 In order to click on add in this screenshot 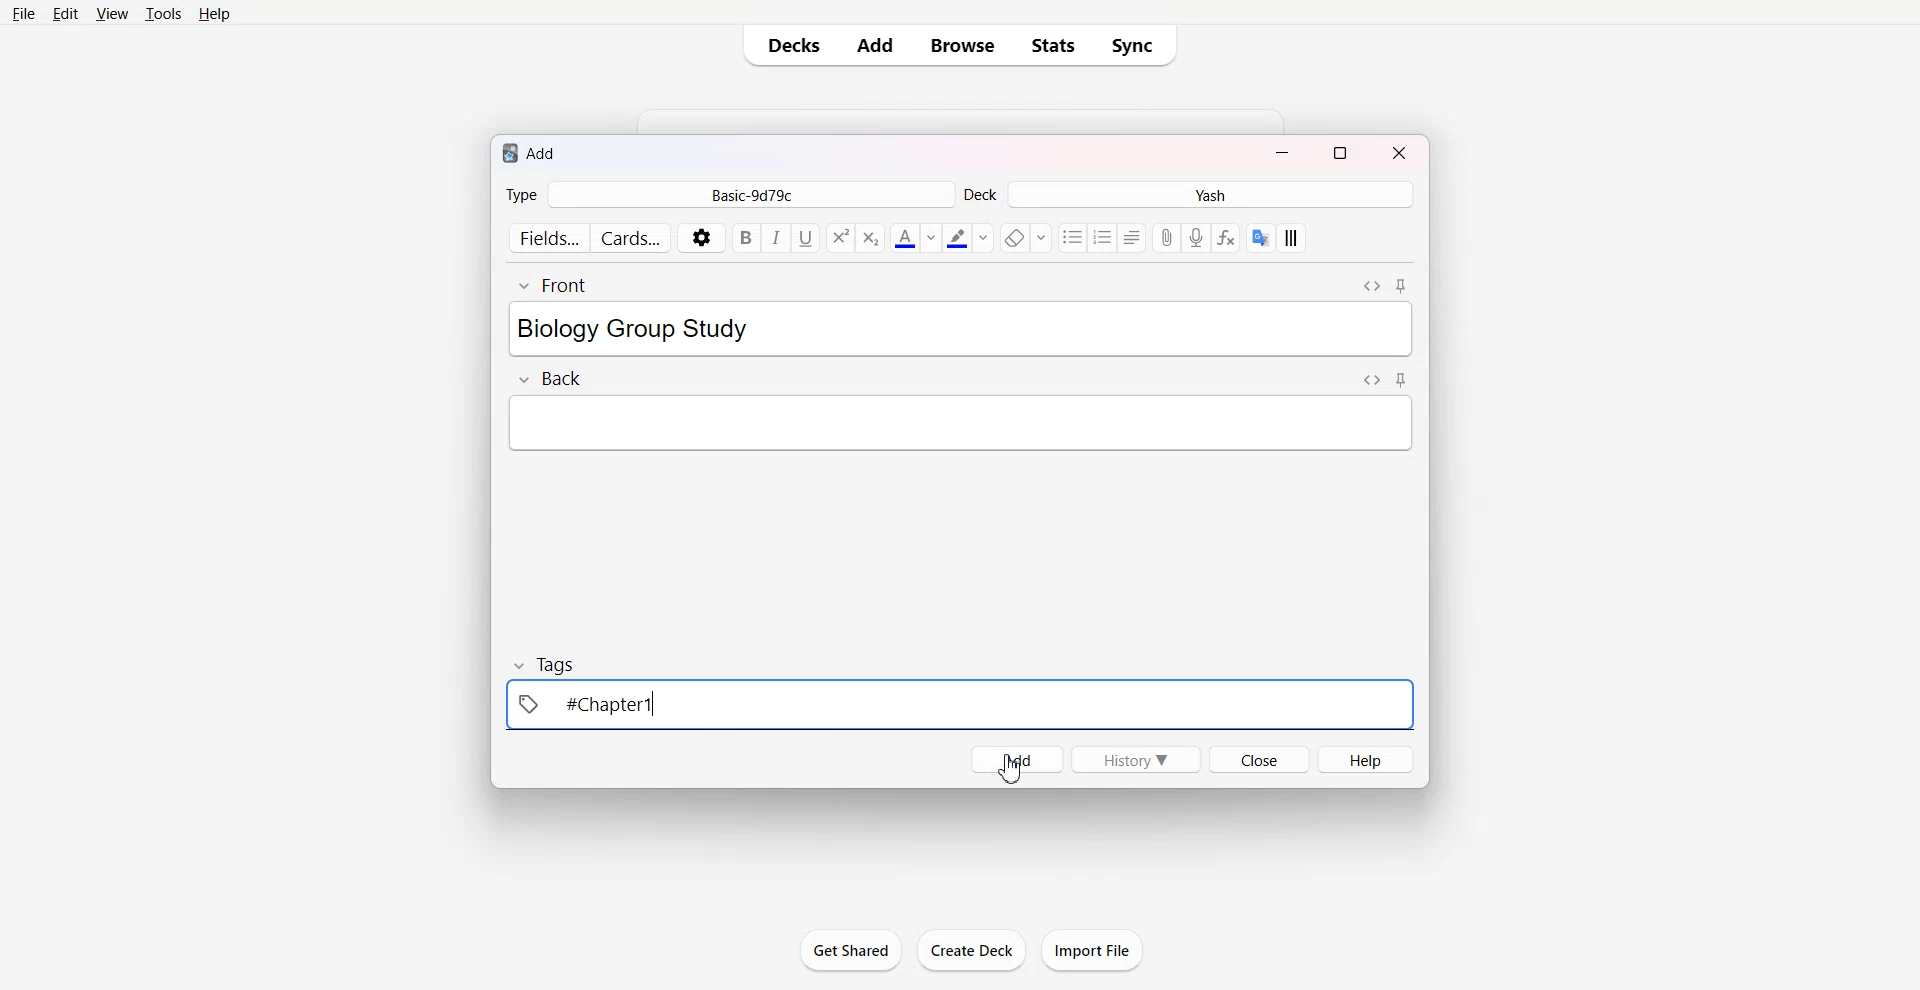, I will do `click(531, 153)`.